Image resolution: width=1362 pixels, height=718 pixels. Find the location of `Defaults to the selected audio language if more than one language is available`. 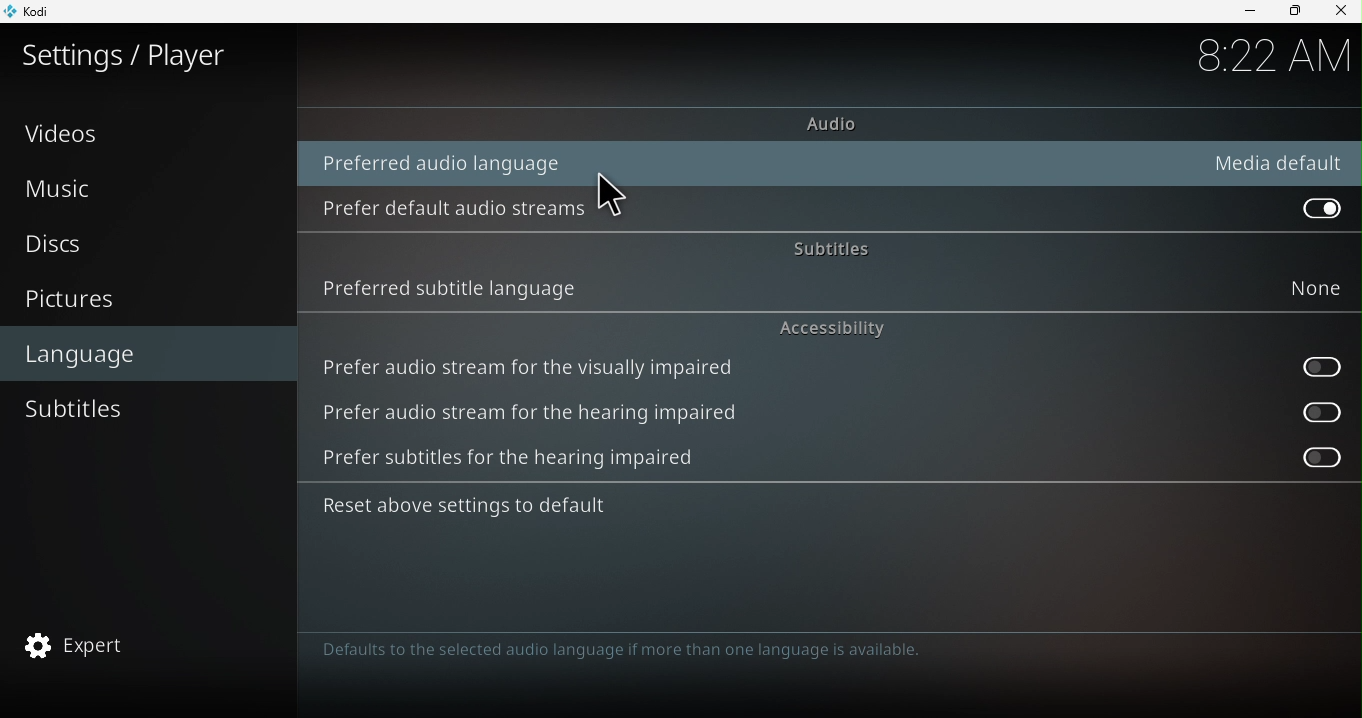

Defaults to the selected audio language if more than one language is available is located at coordinates (648, 661).